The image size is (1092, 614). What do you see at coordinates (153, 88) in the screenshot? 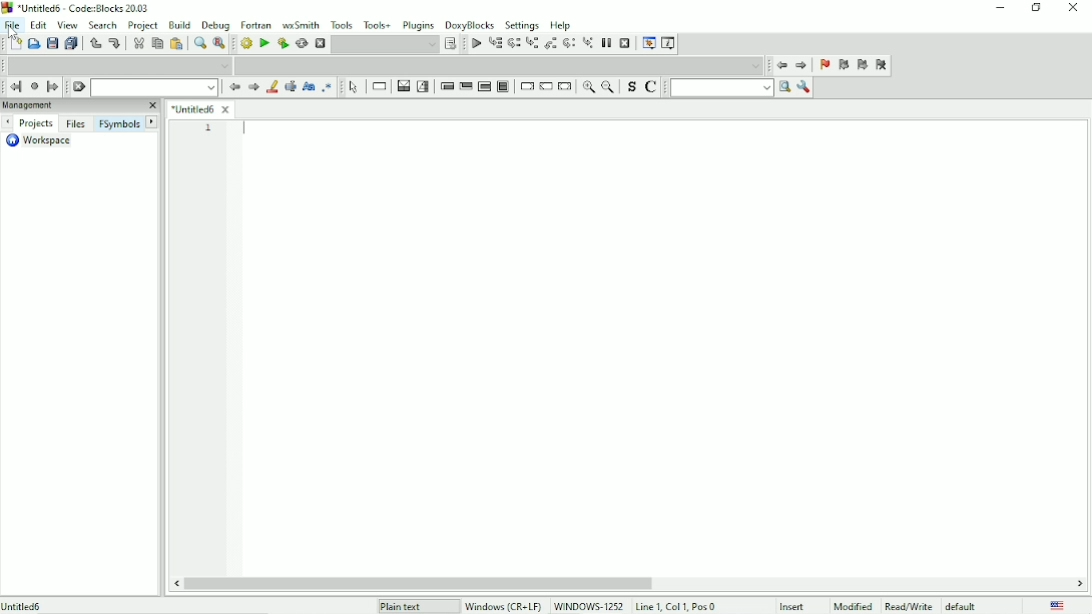
I see `Drop down` at bounding box center [153, 88].